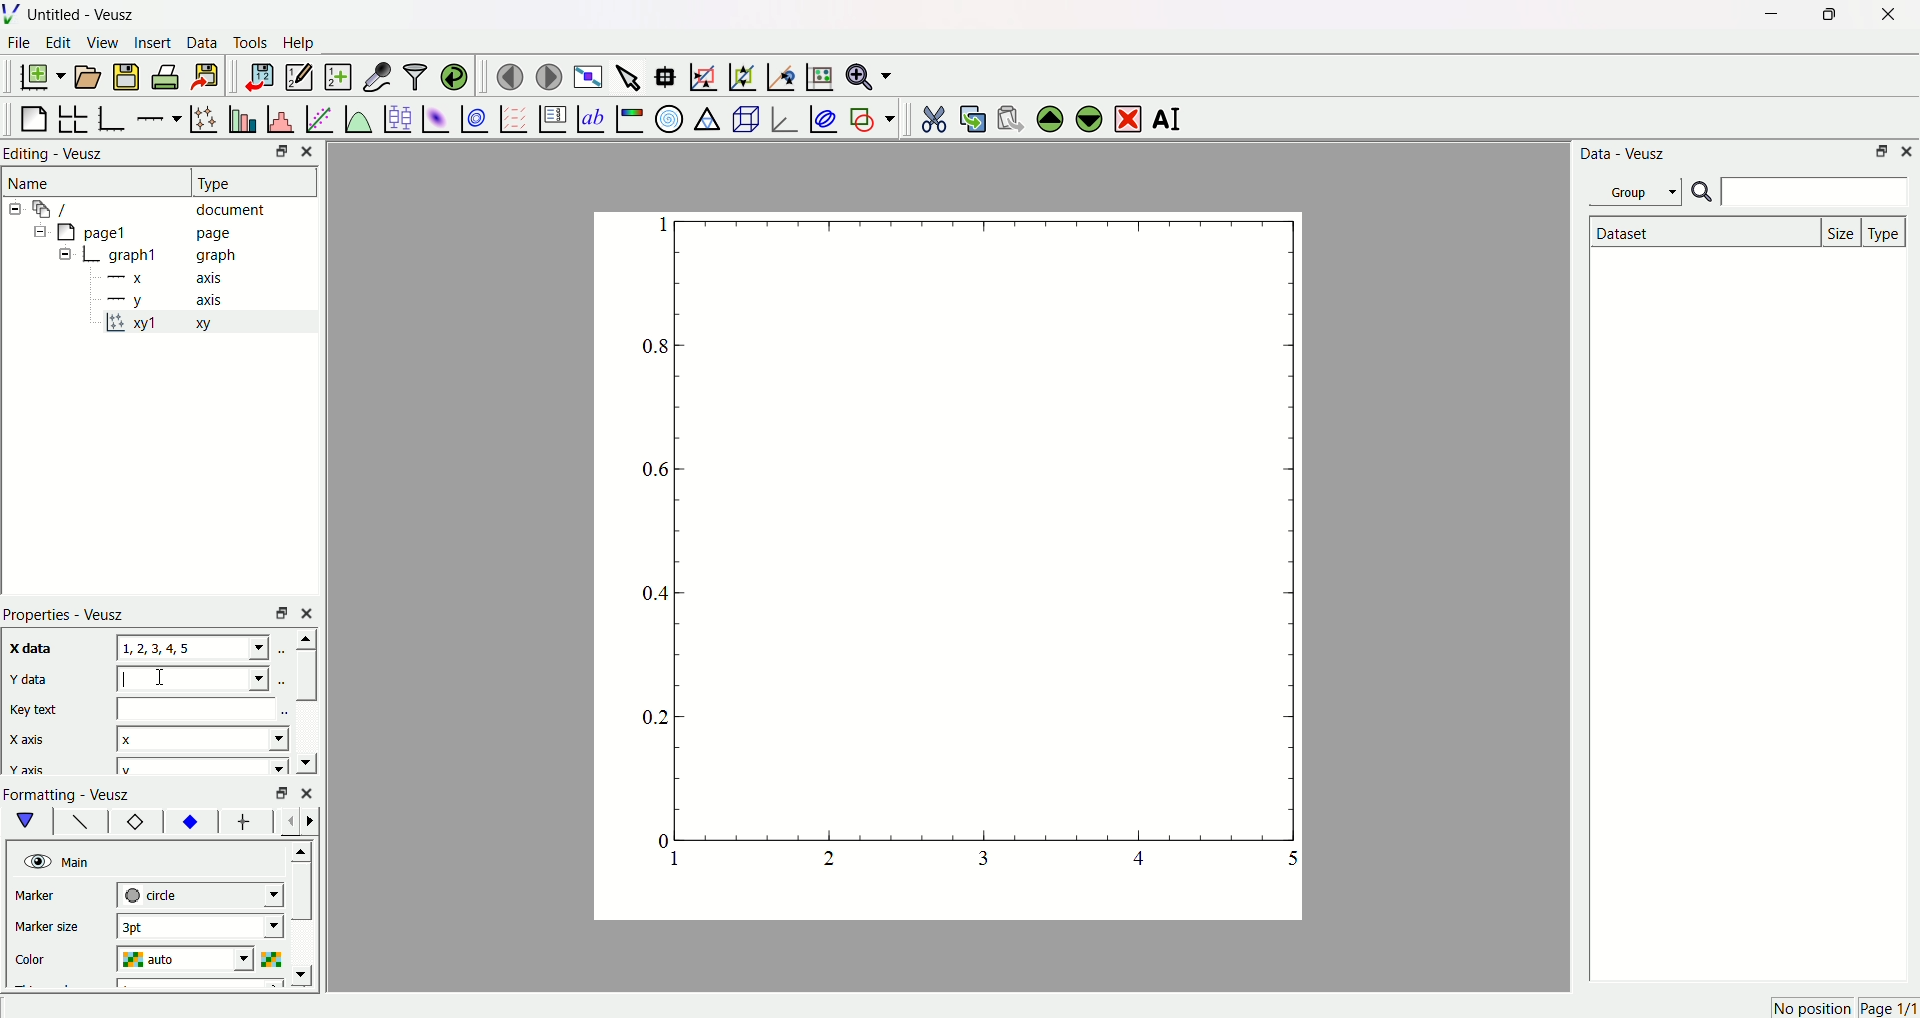 Image resolution: width=1920 pixels, height=1018 pixels. Describe the element at coordinates (135, 823) in the screenshot. I see `border` at that location.